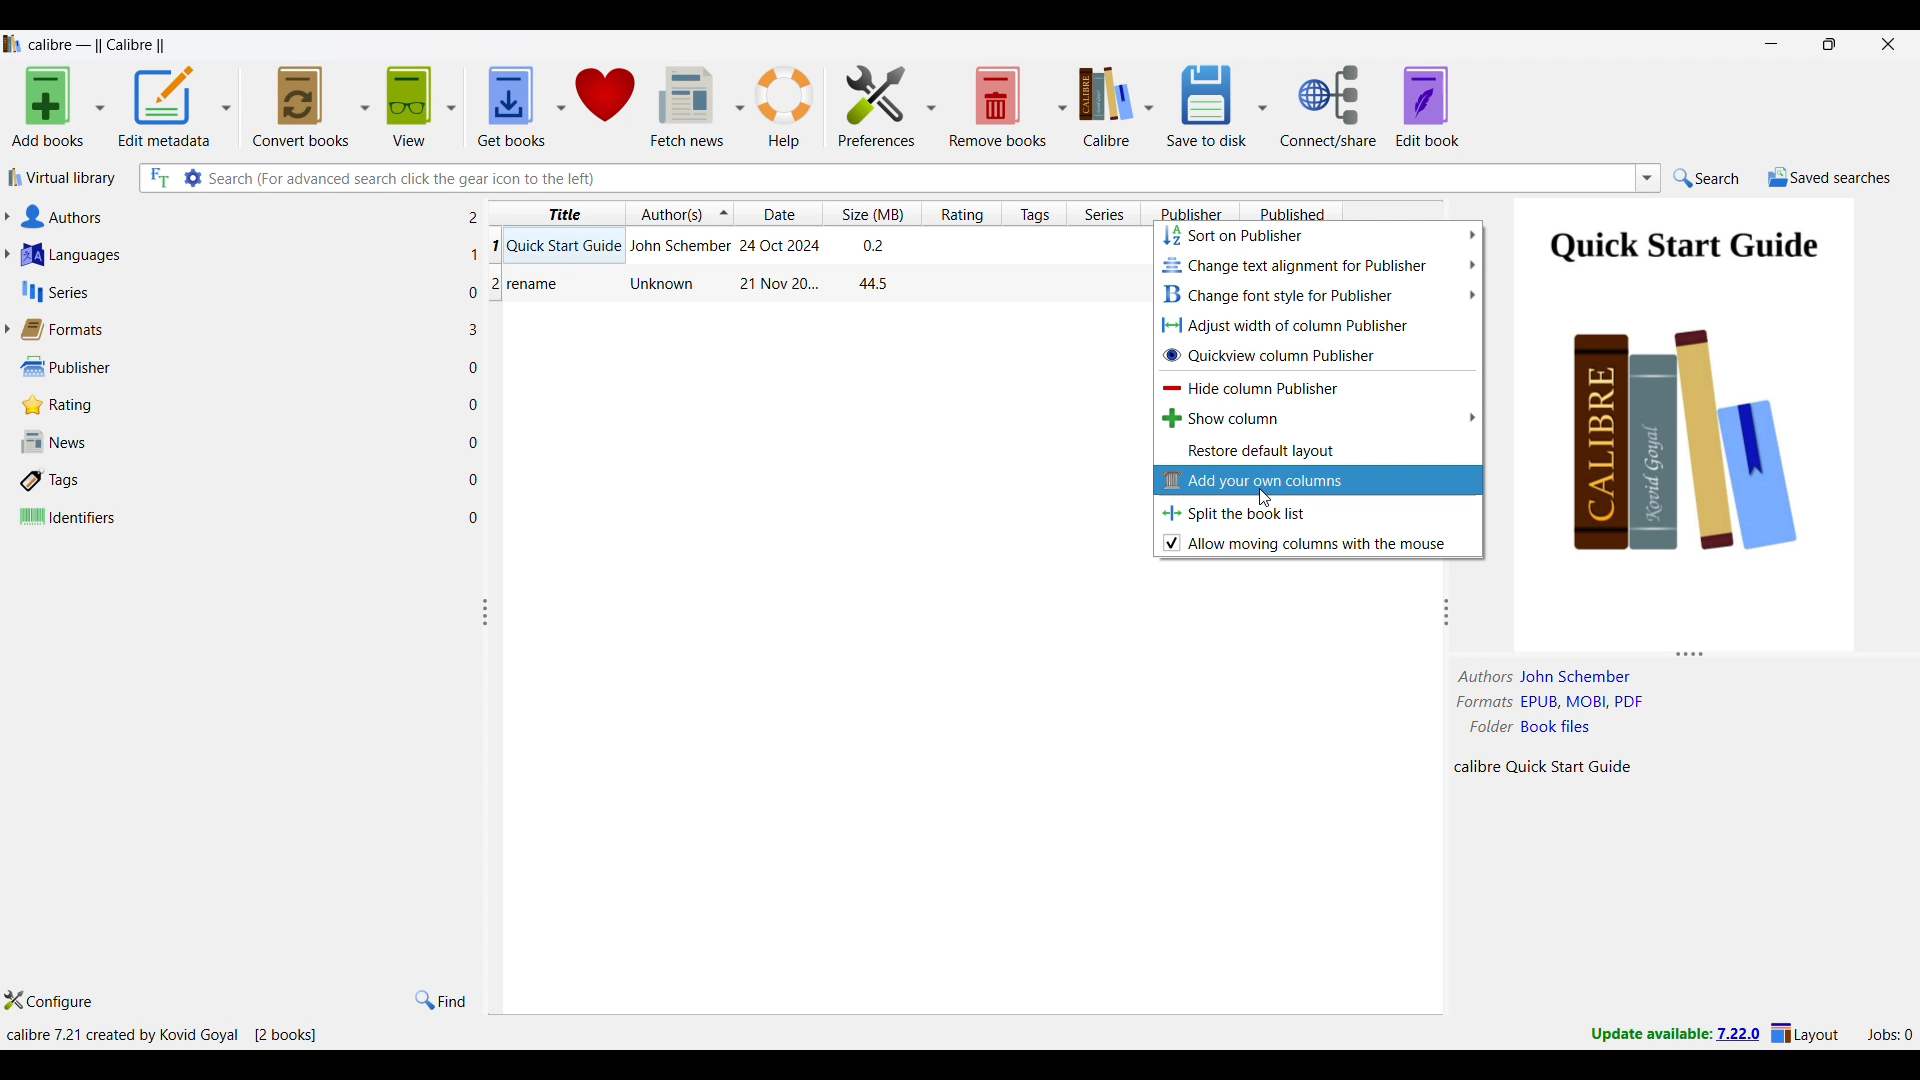  I want to click on Series column, so click(1103, 214).